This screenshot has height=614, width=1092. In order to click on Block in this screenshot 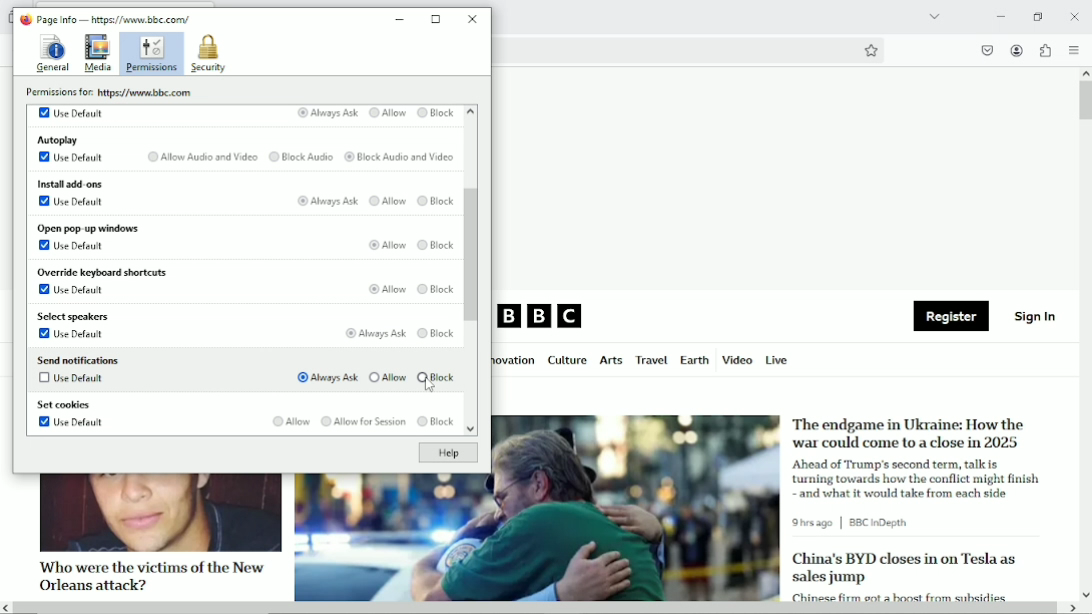, I will do `click(435, 422)`.